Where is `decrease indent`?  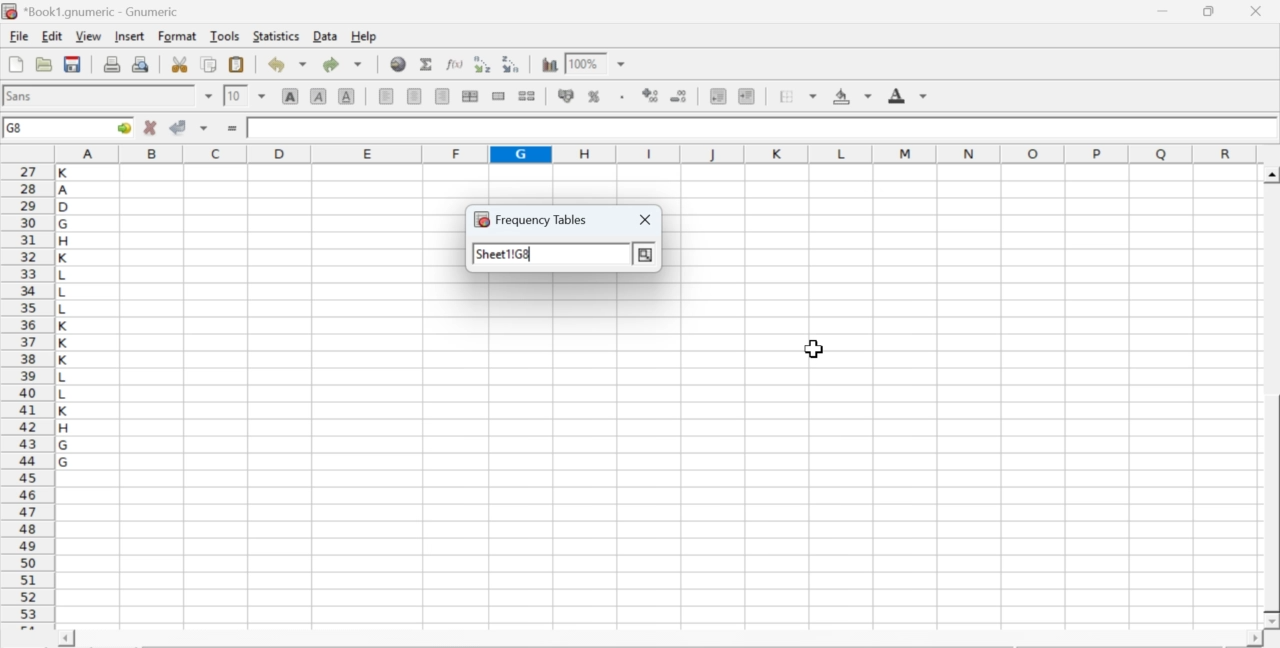
decrease indent is located at coordinates (718, 95).